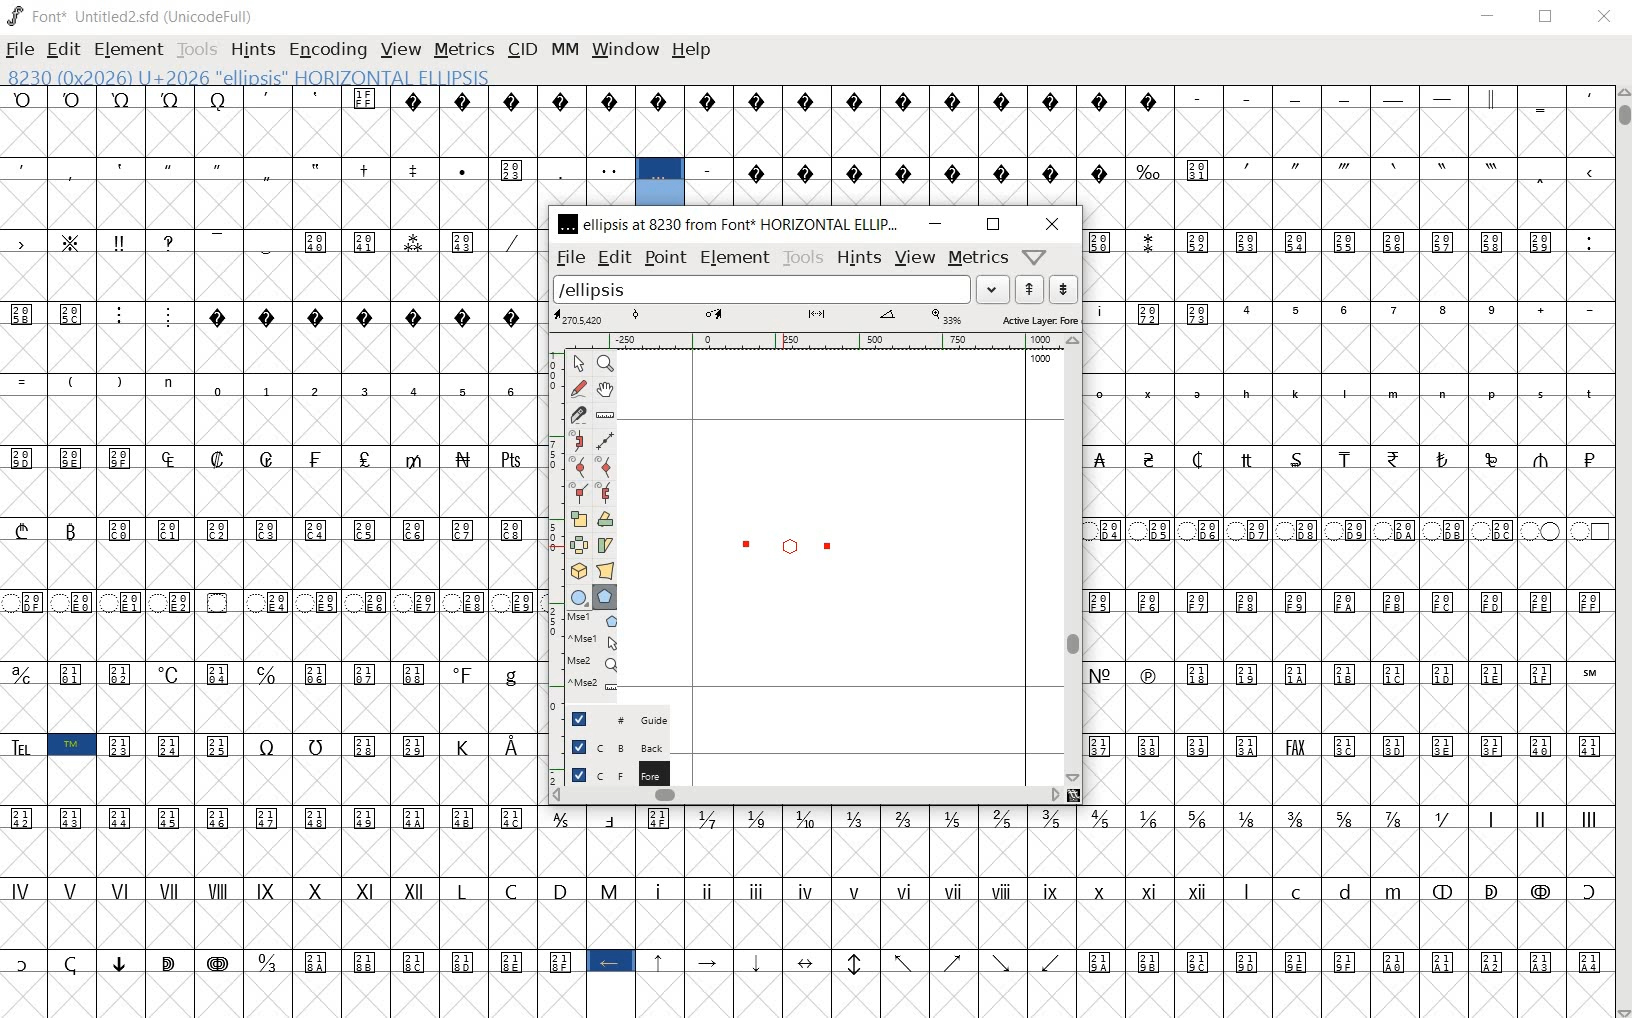 This screenshot has height=1018, width=1632. Describe the element at coordinates (607, 465) in the screenshot. I see `add a curve point always either horizontal or vertical` at that location.